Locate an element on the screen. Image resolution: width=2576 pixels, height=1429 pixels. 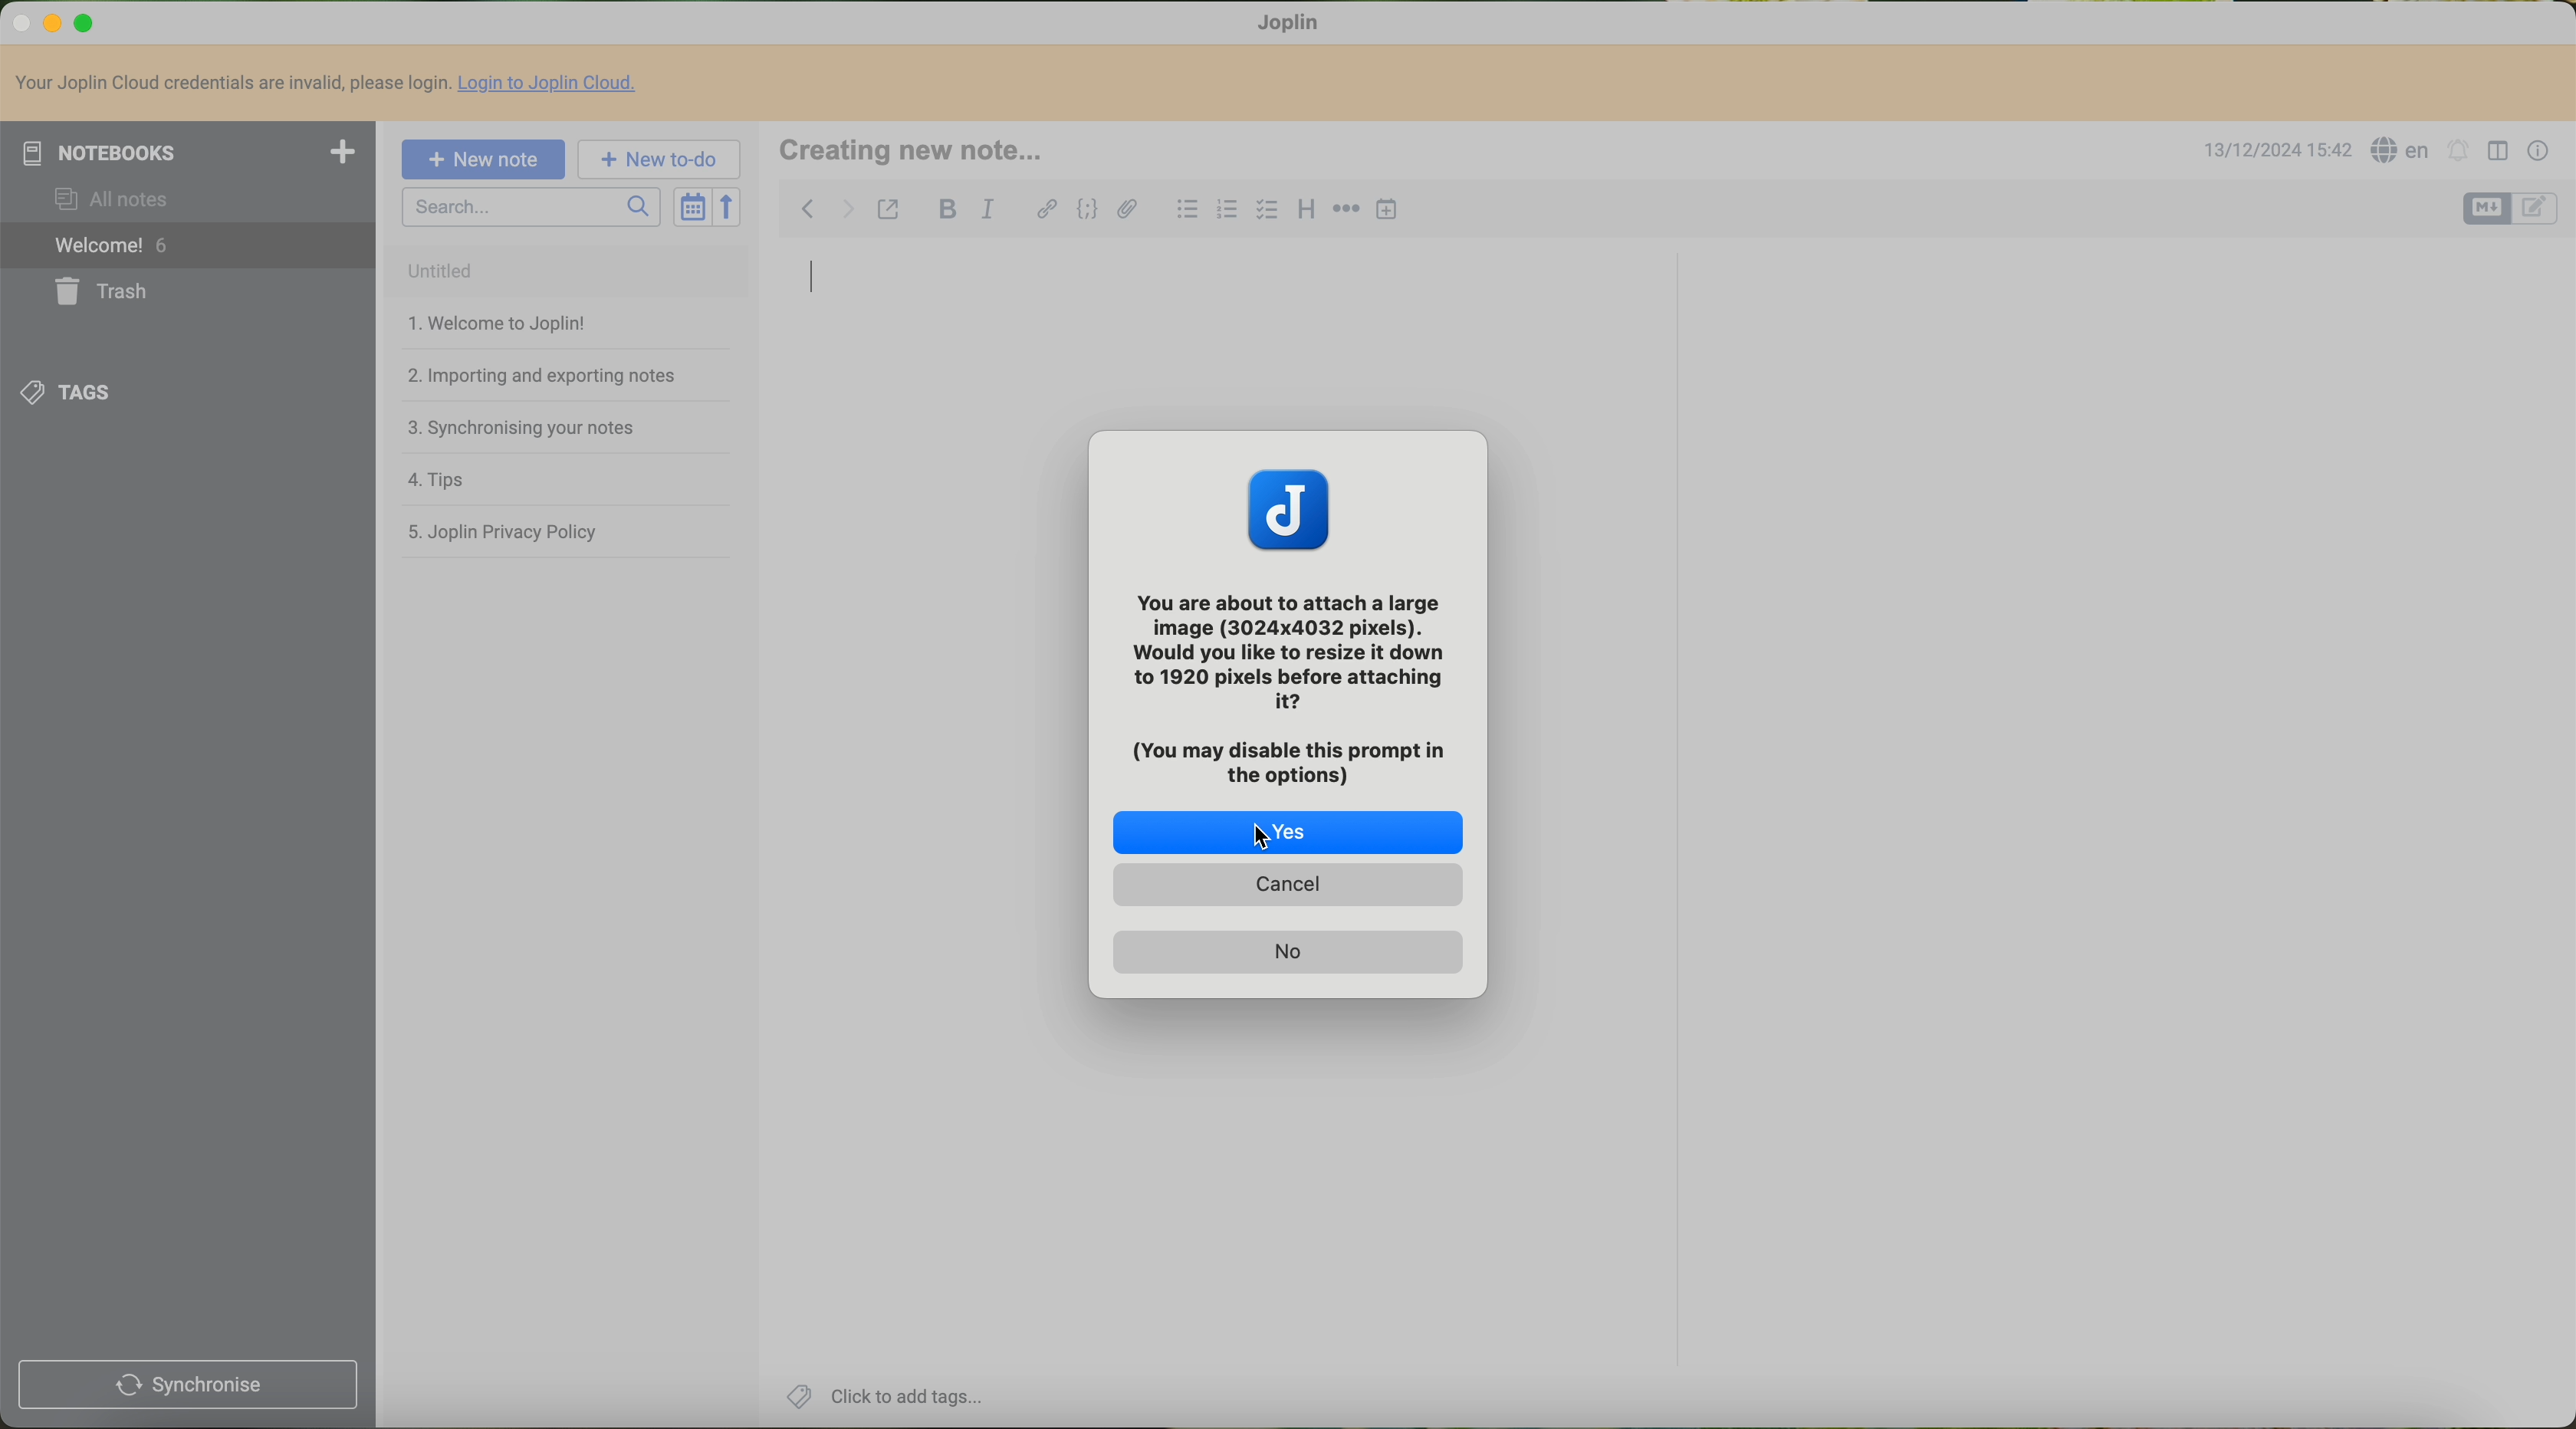
close Calibre is located at coordinates (19, 21).